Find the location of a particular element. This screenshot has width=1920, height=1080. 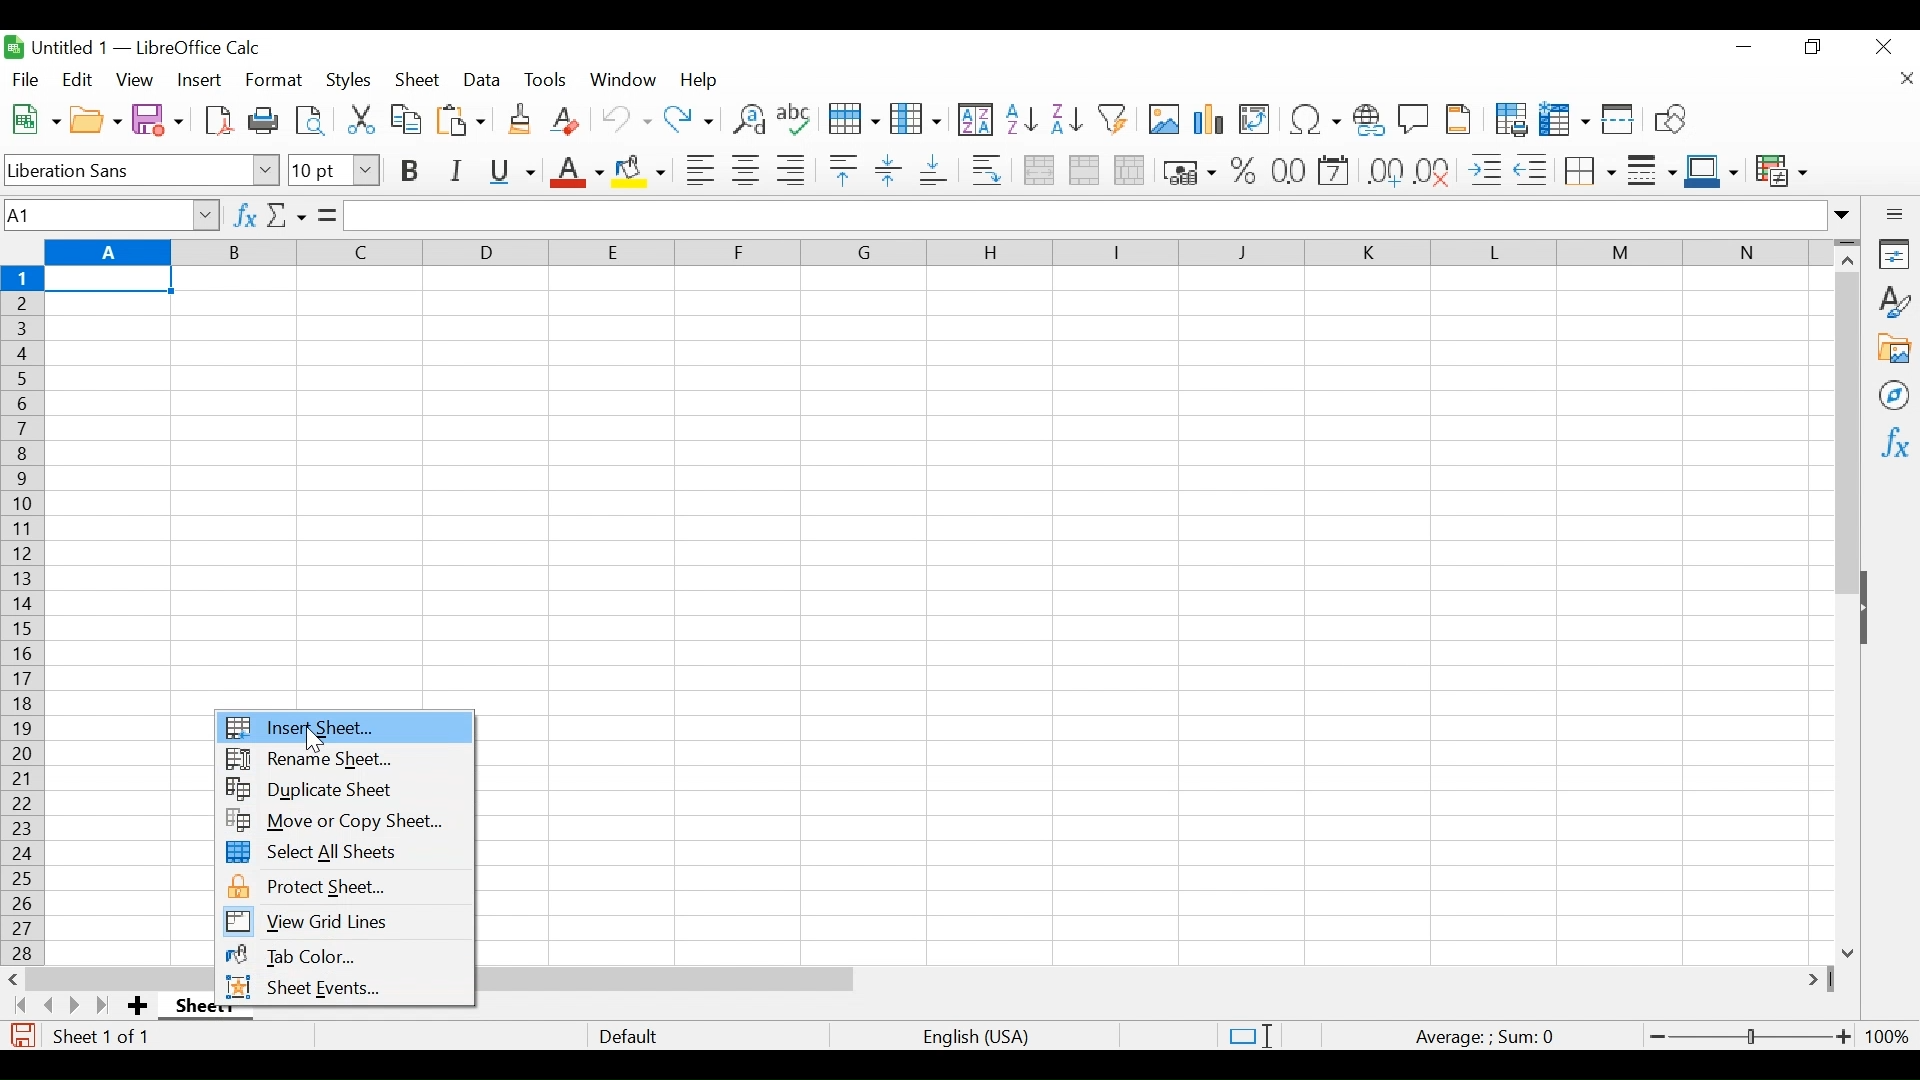

Save is located at coordinates (157, 118).